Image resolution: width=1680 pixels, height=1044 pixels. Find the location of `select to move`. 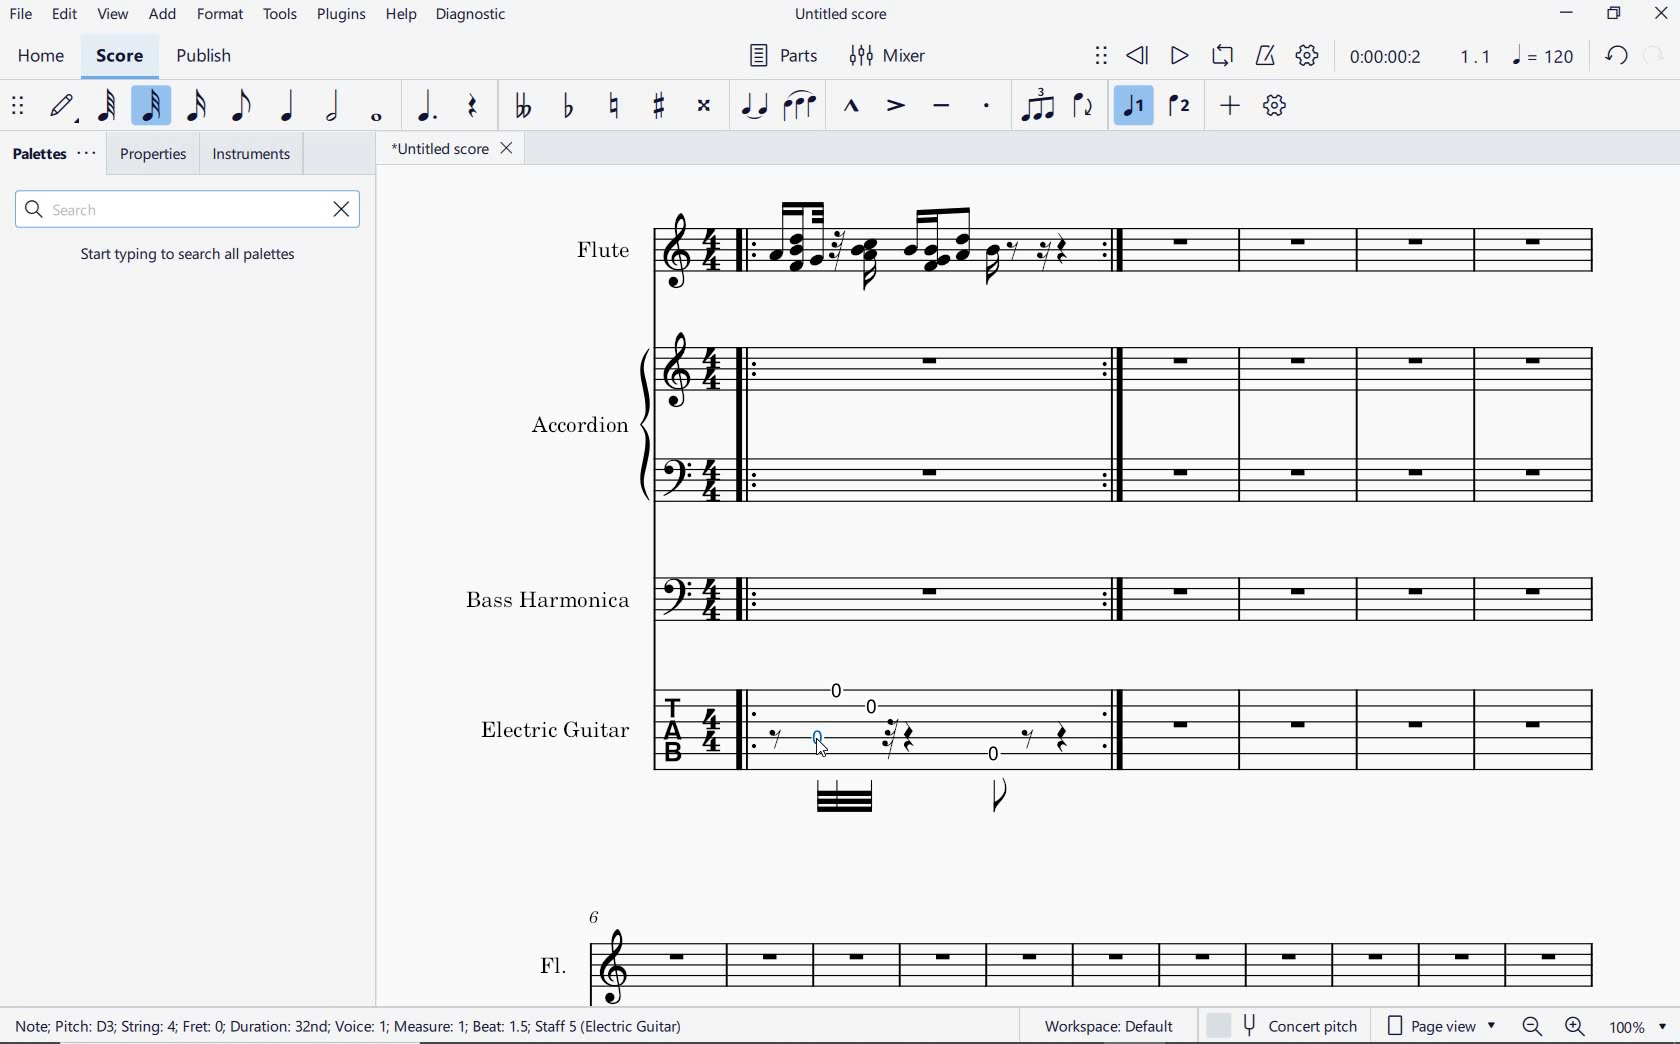

select to move is located at coordinates (19, 107).